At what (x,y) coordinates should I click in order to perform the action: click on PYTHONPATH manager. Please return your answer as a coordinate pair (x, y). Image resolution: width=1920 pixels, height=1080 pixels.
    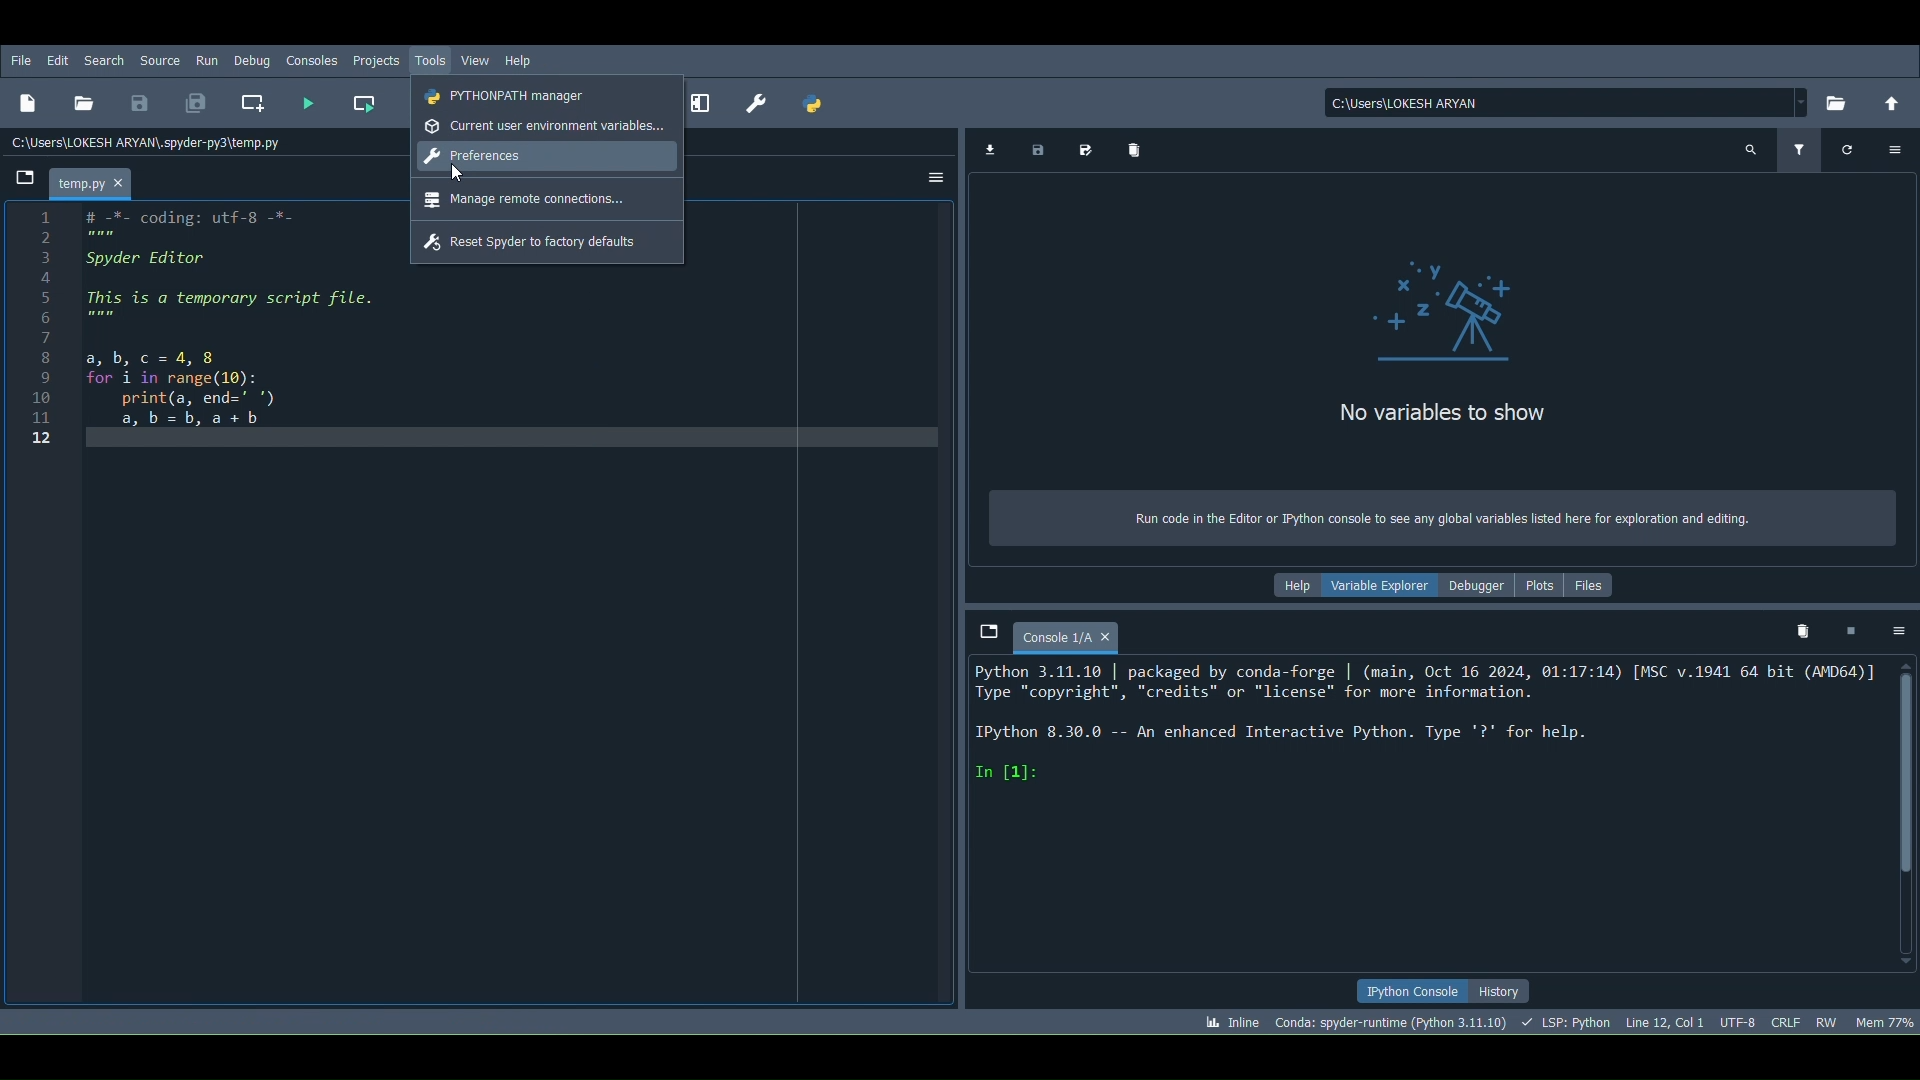
    Looking at the image, I should click on (510, 96).